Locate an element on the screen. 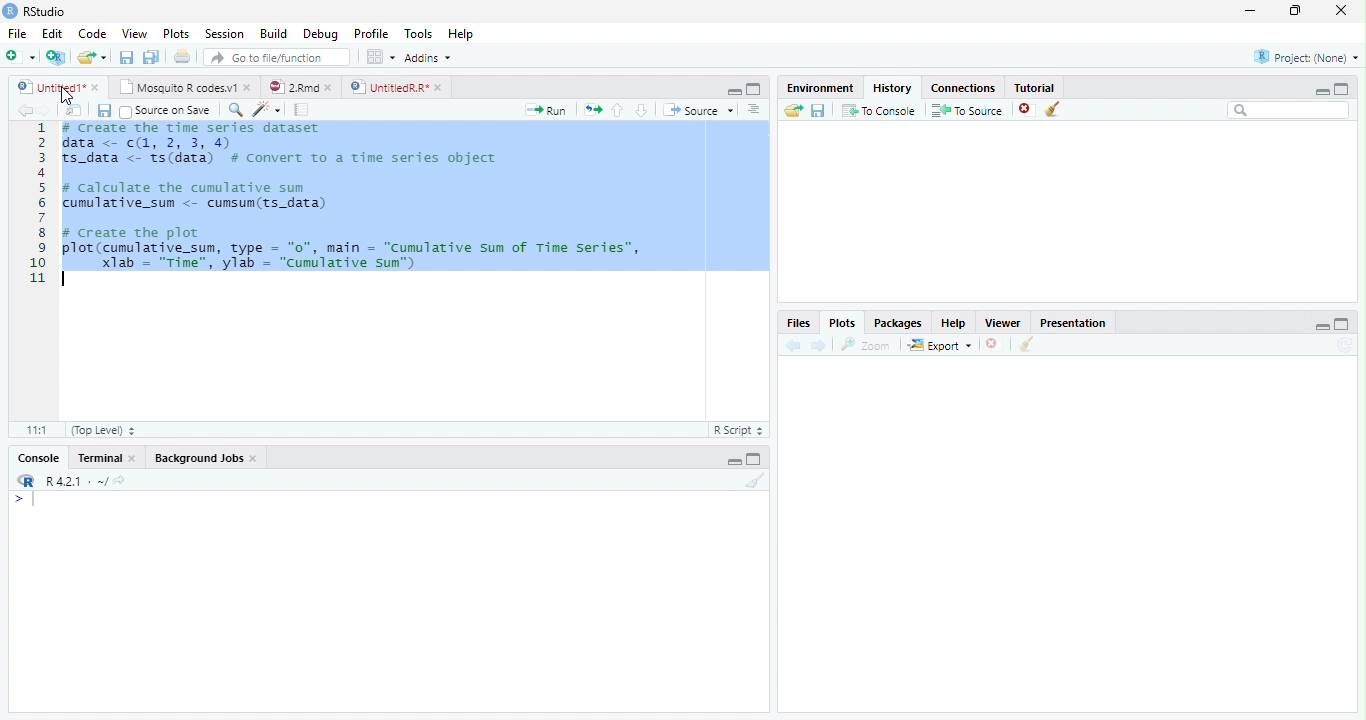  Minimize is located at coordinates (733, 462).